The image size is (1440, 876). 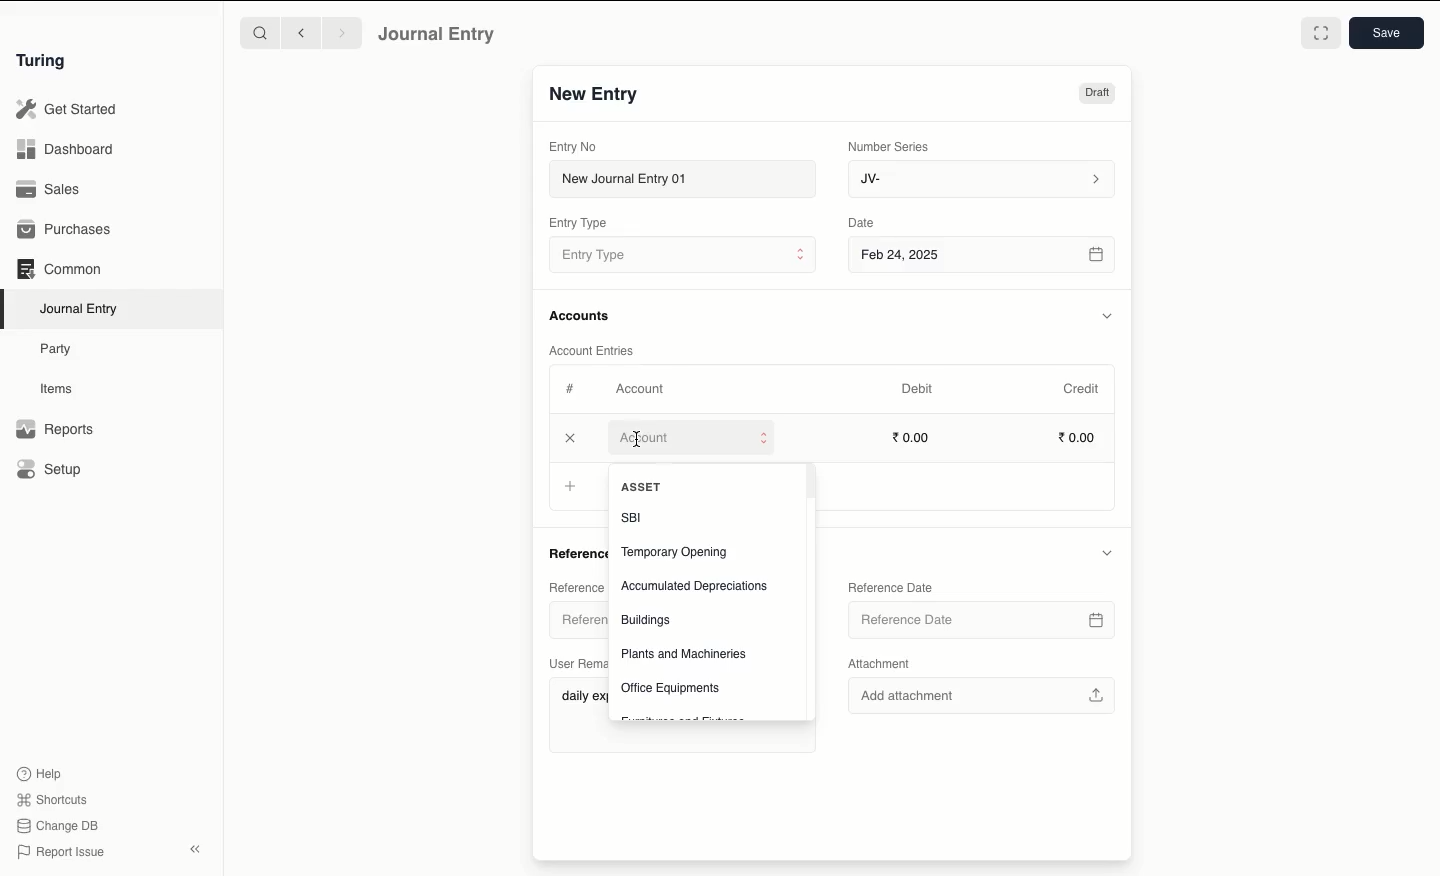 What do you see at coordinates (572, 388) in the screenshot?
I see `Hashtag` at bounding box center [572, 388].